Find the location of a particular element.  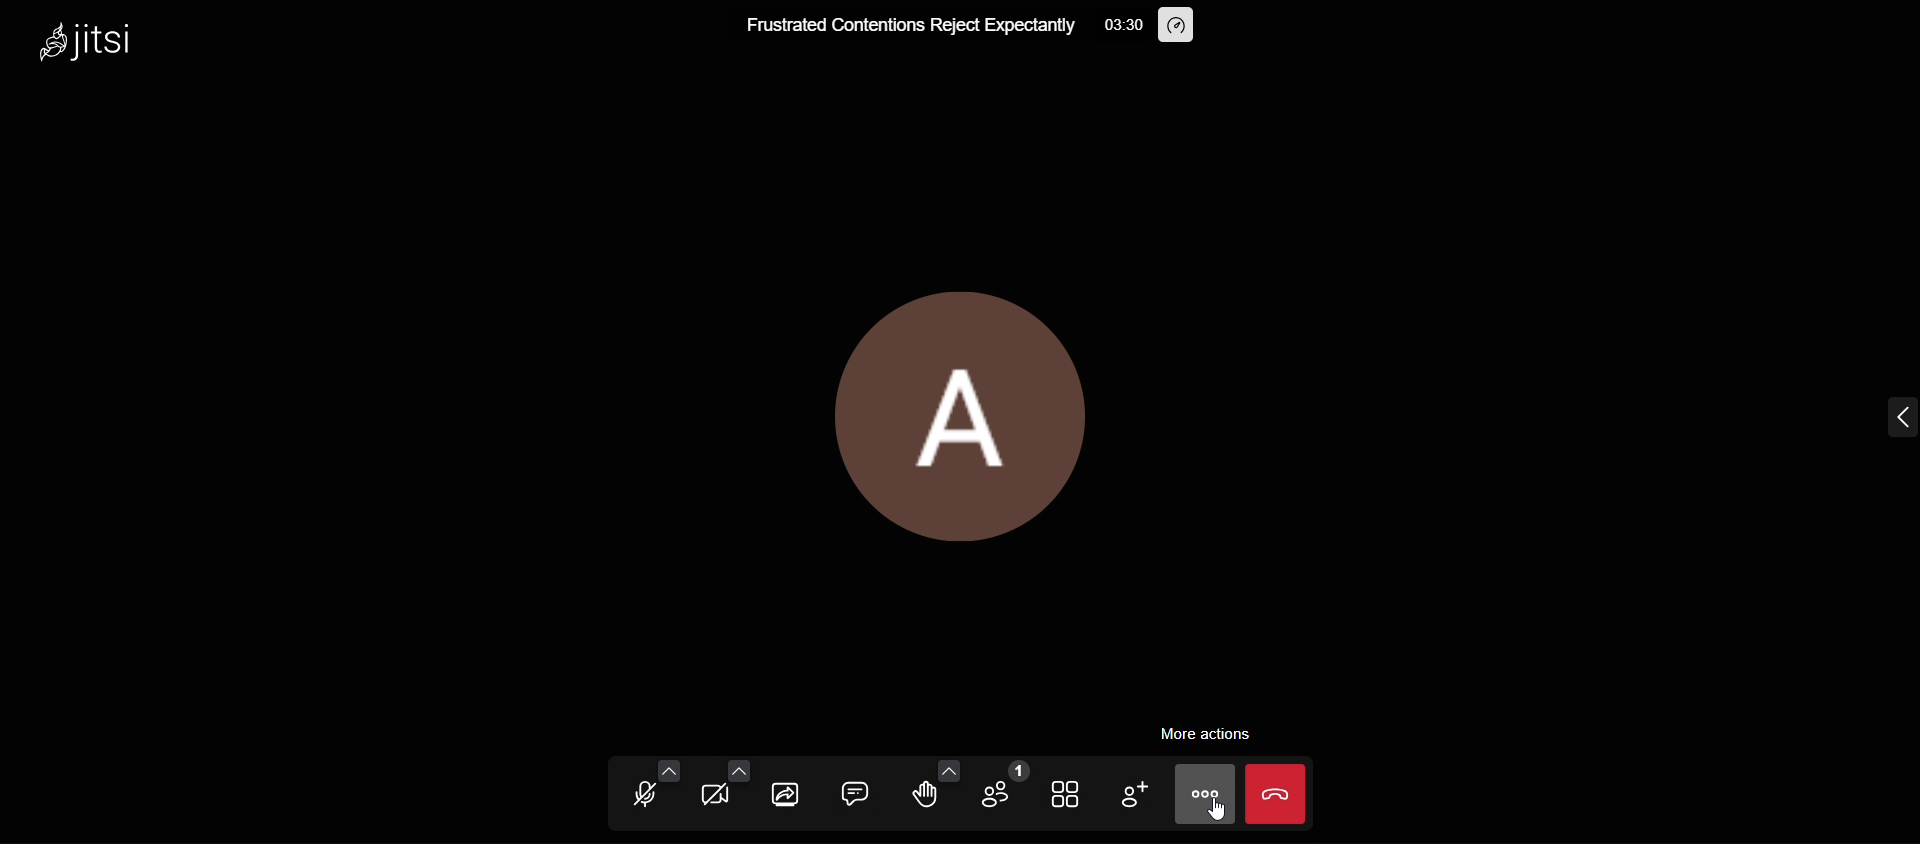

audio setting is located at coordinates (665, 758).